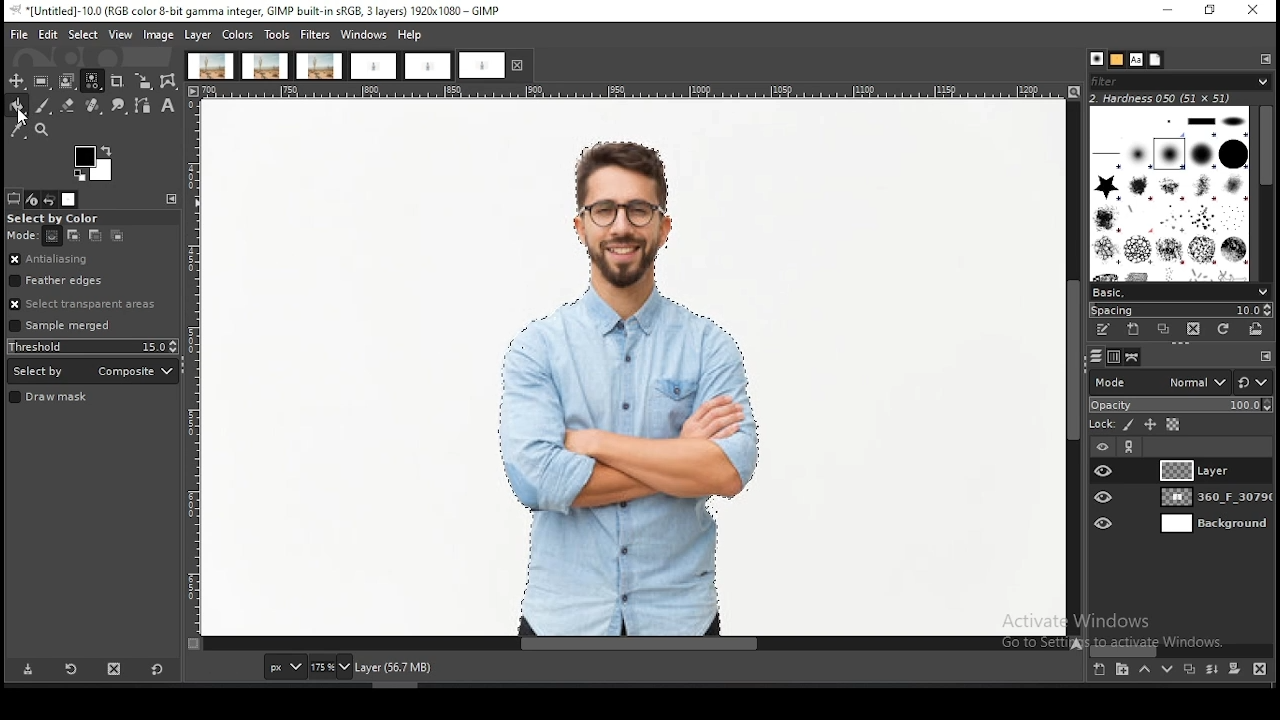 Image resolution: width=1280 pixels, height=720 pixels. What do you see at coordinates (1213, 525) in the screenshot?
I see `layer` at bounding box center [1213, 525].